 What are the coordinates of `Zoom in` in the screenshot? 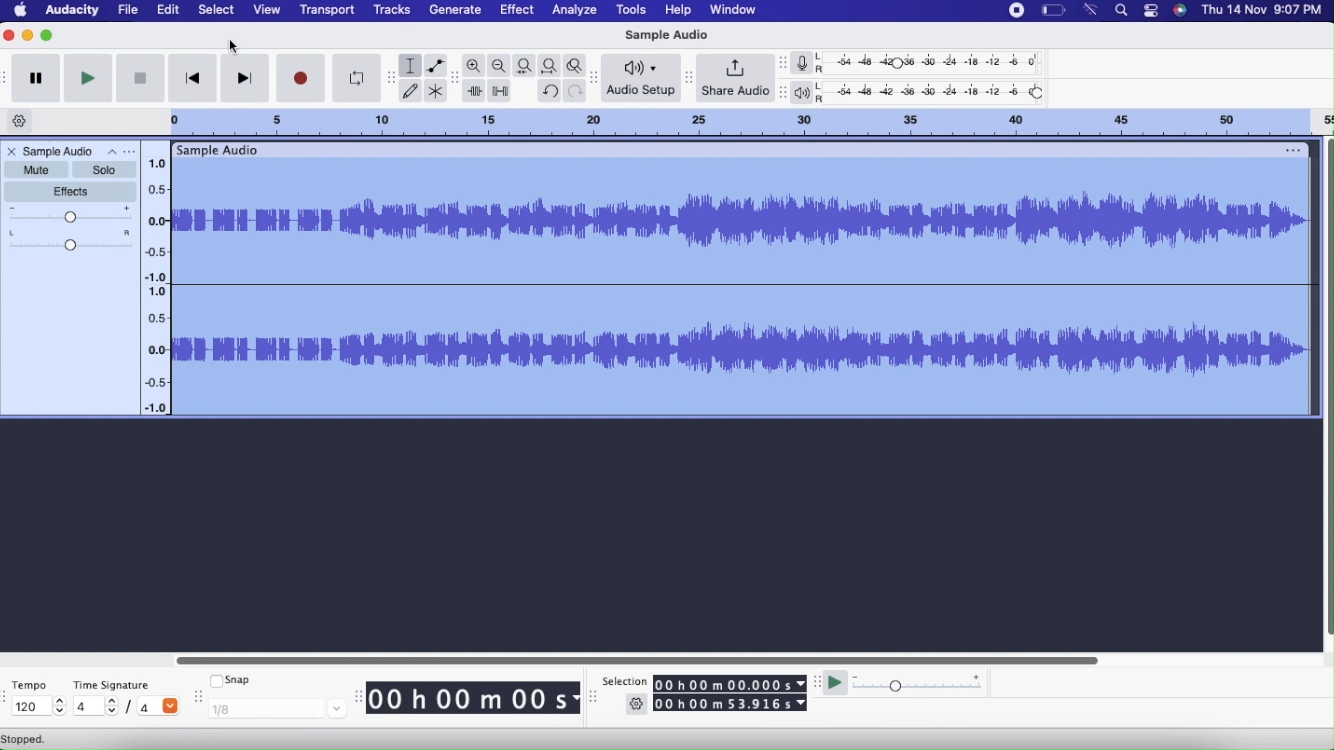 It's located at (474, 65).